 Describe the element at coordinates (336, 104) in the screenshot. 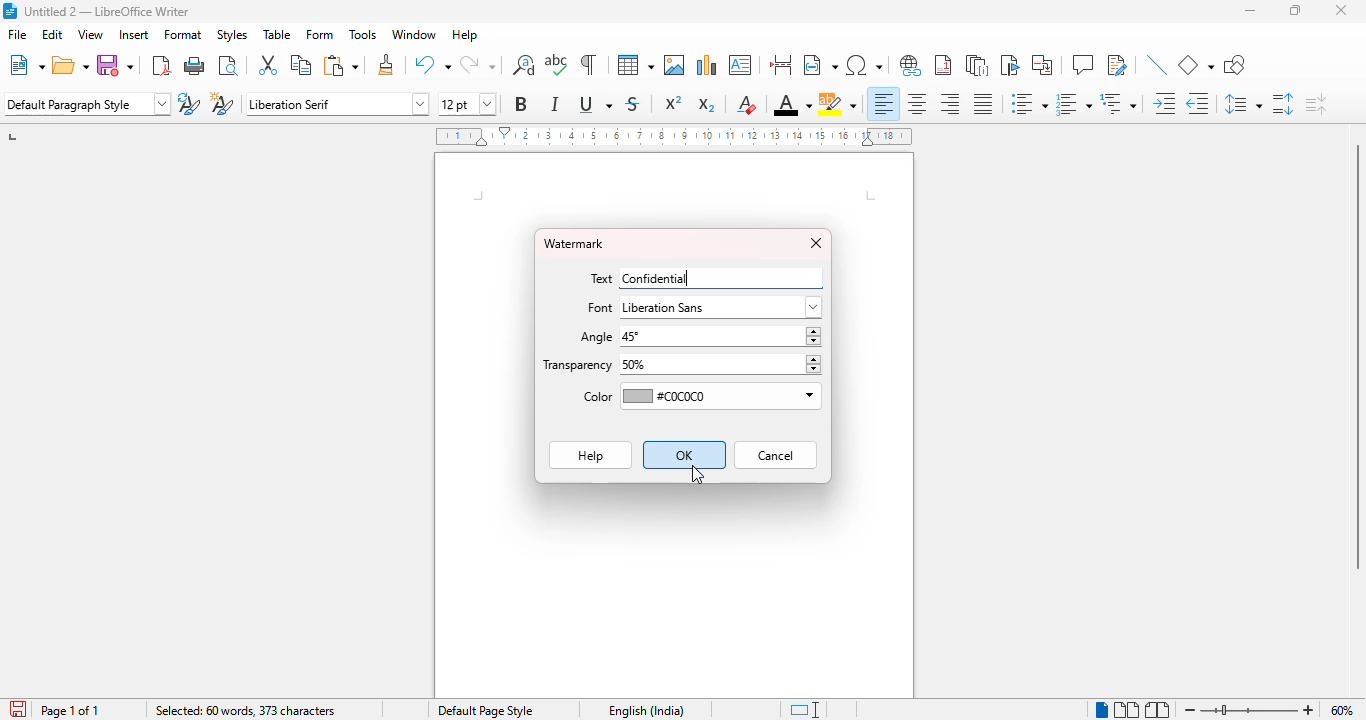

I see `font name` at that location.